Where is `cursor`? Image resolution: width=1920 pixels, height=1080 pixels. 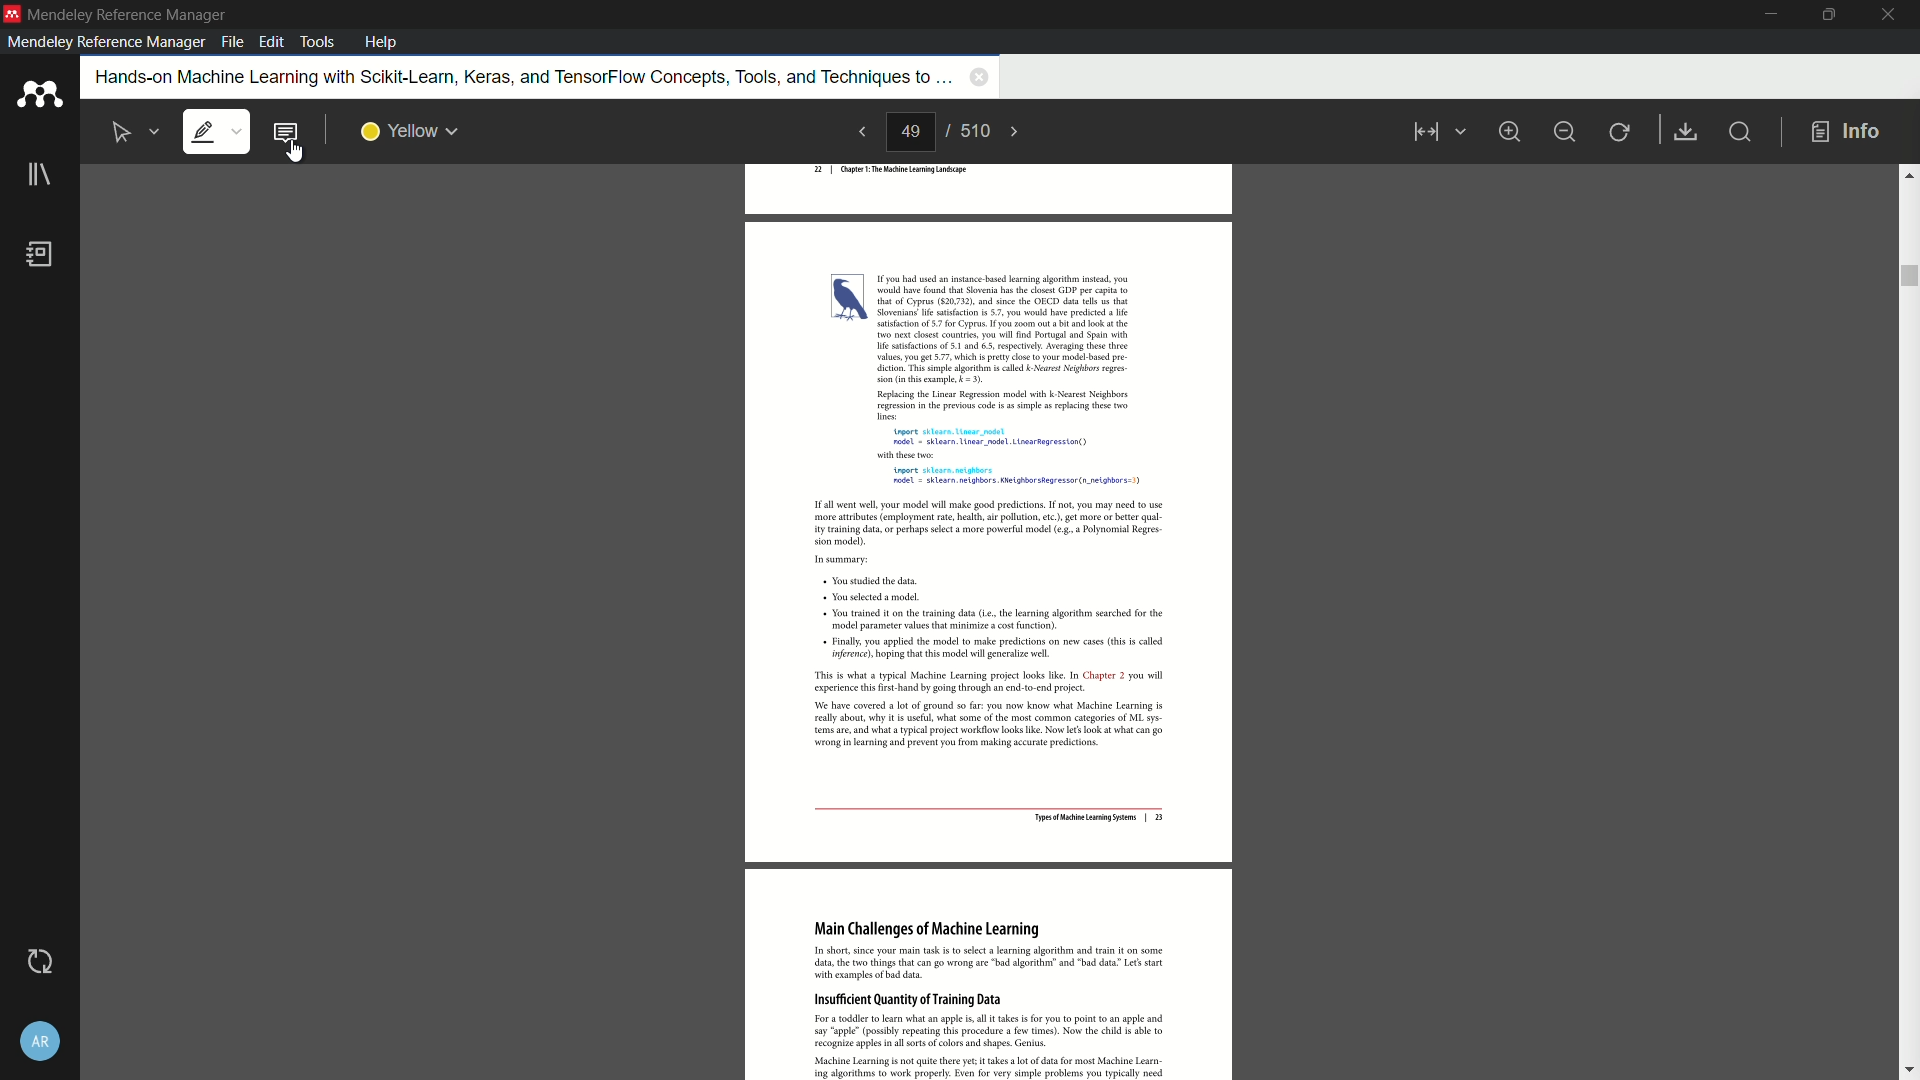 cursor is located at coordinates (295, 157).